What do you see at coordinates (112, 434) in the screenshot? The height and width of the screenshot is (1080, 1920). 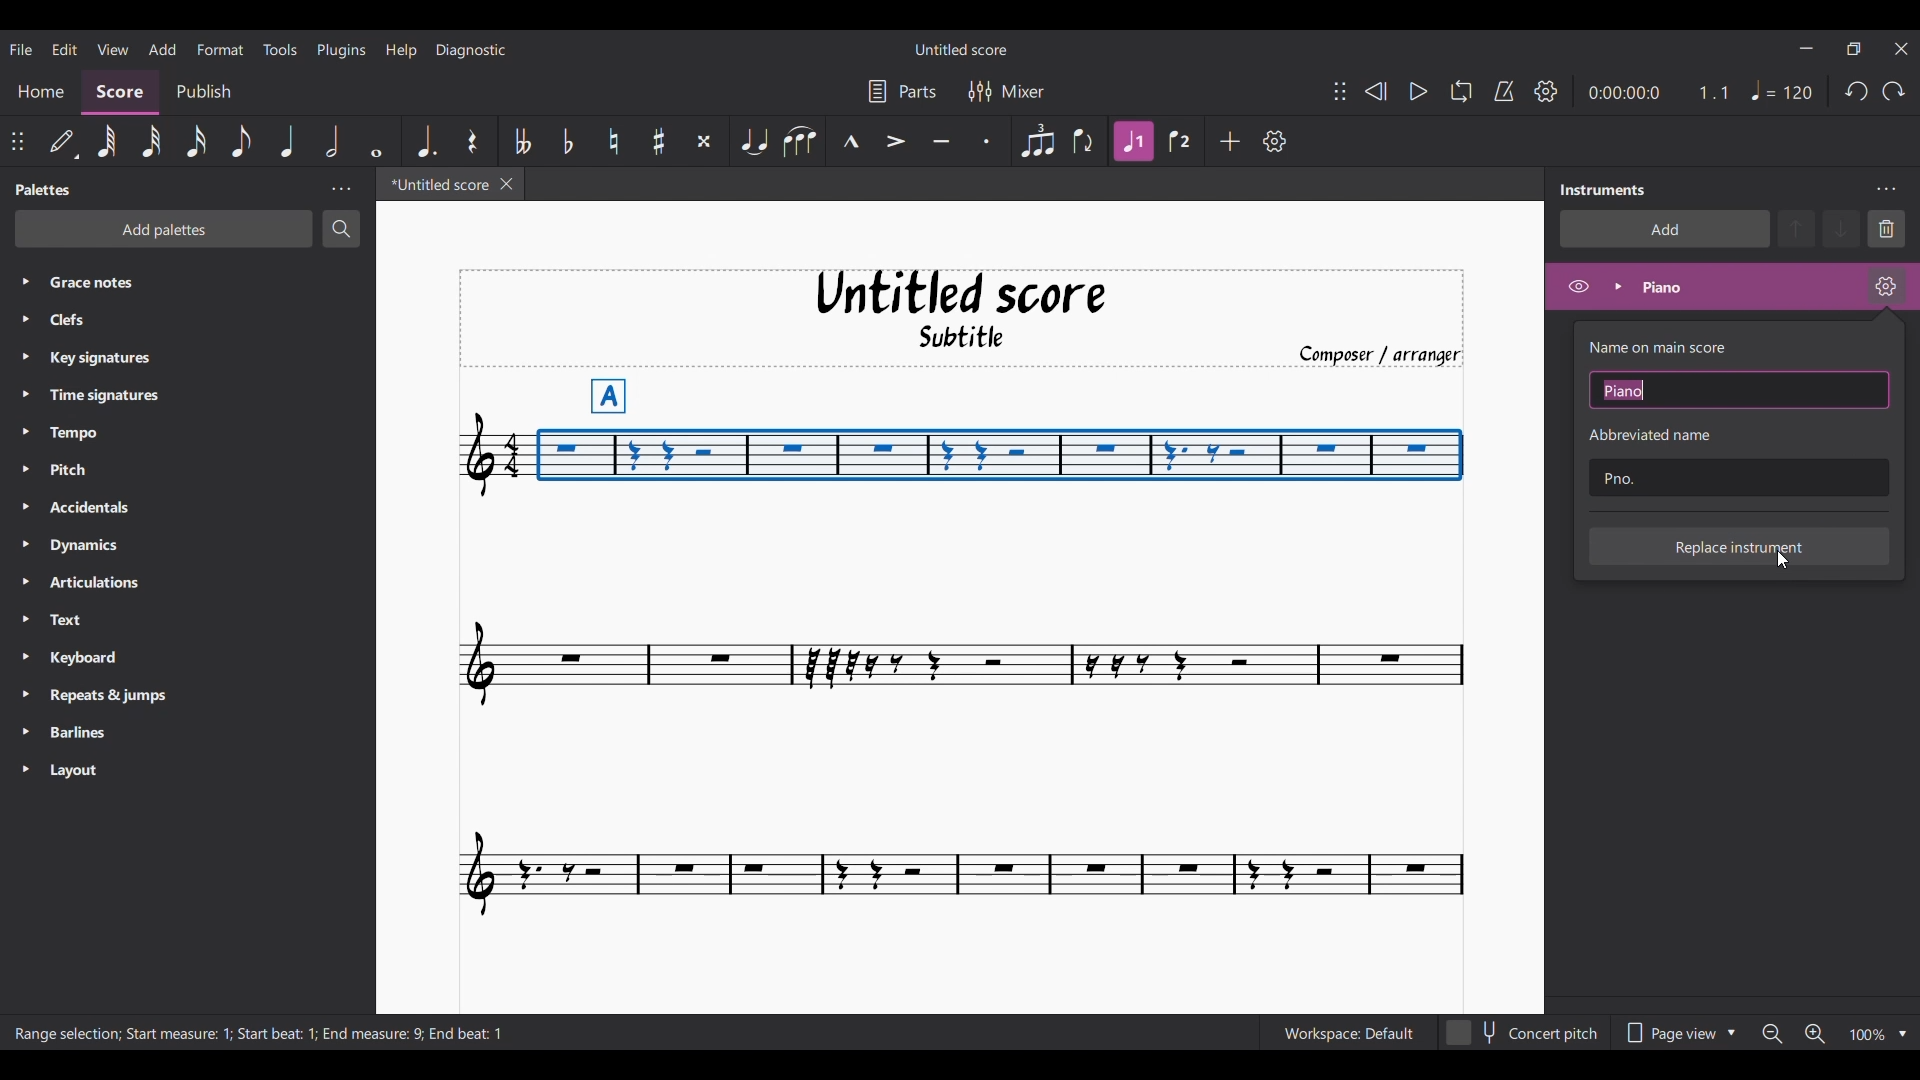 I see `Tempo` at bounding box center [112, 434].